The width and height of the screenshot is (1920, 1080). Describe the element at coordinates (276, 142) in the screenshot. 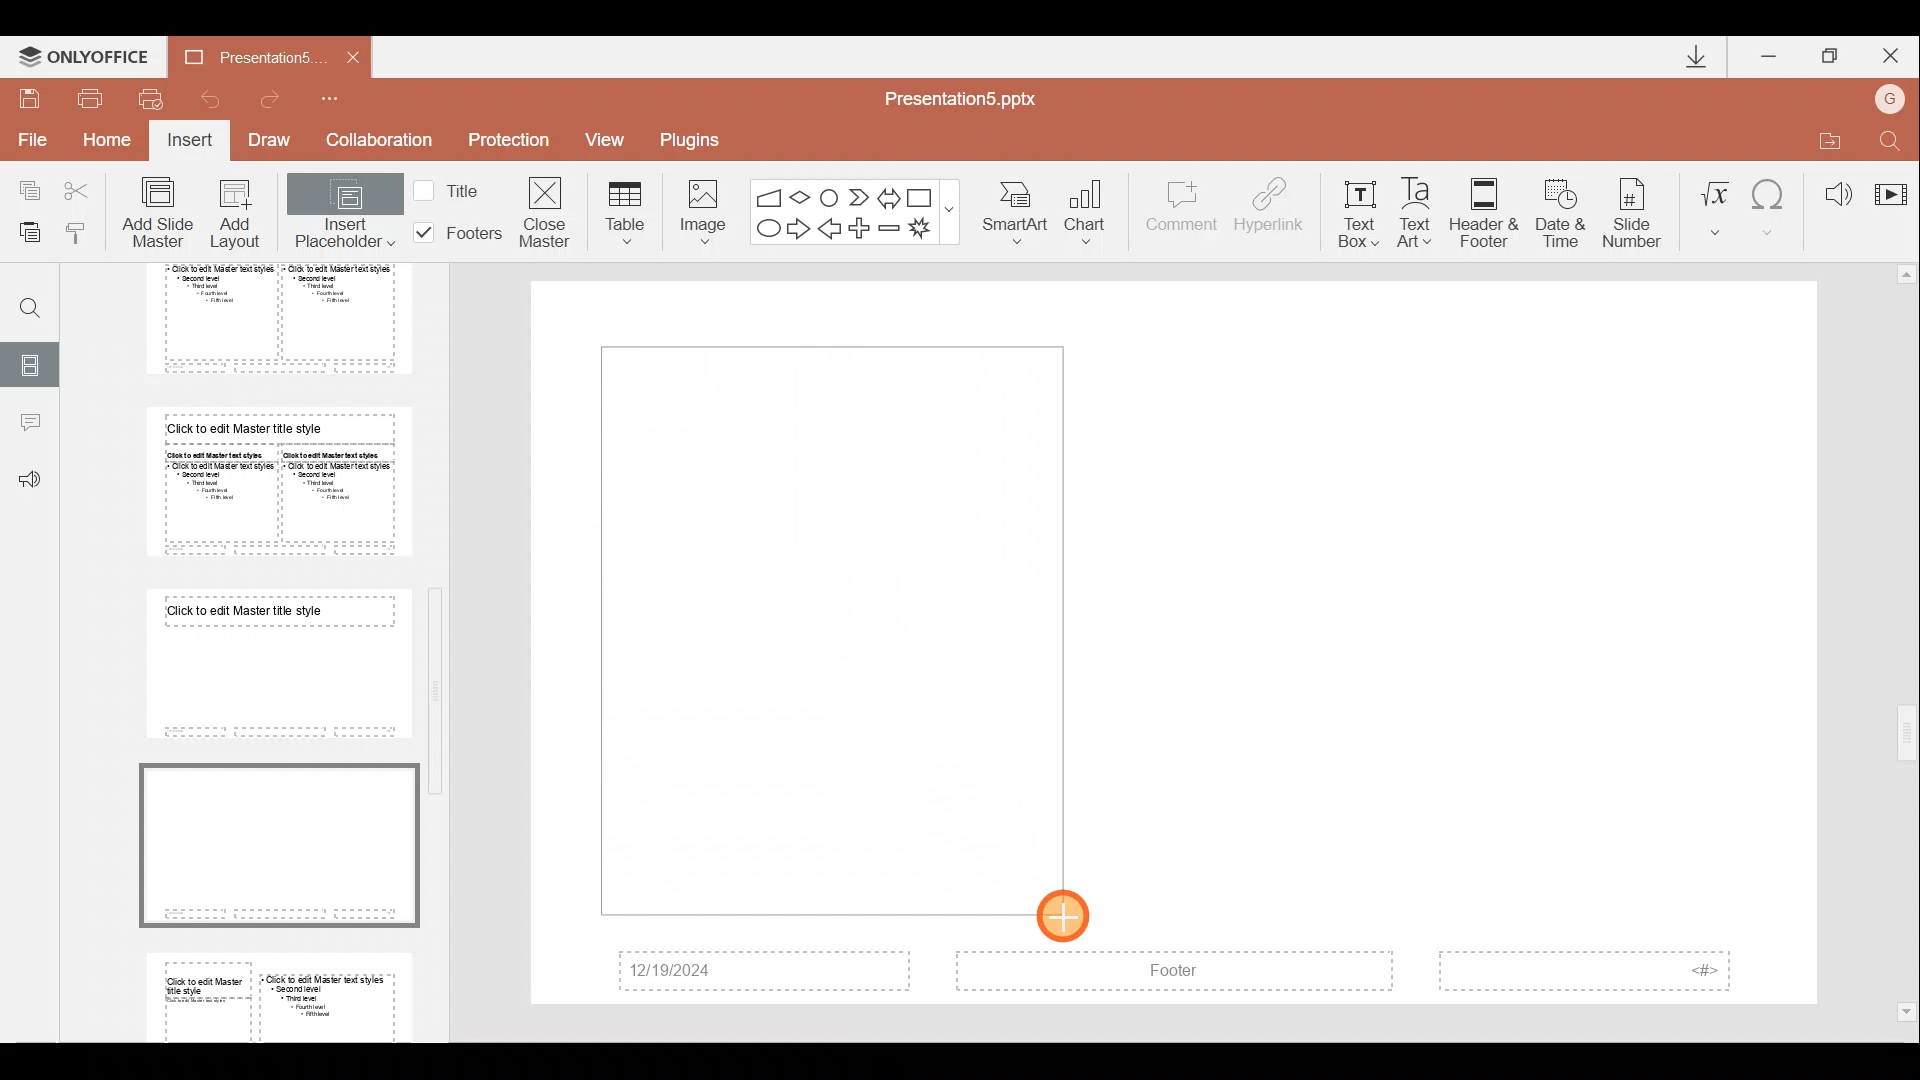

I see `Draw` at that location.